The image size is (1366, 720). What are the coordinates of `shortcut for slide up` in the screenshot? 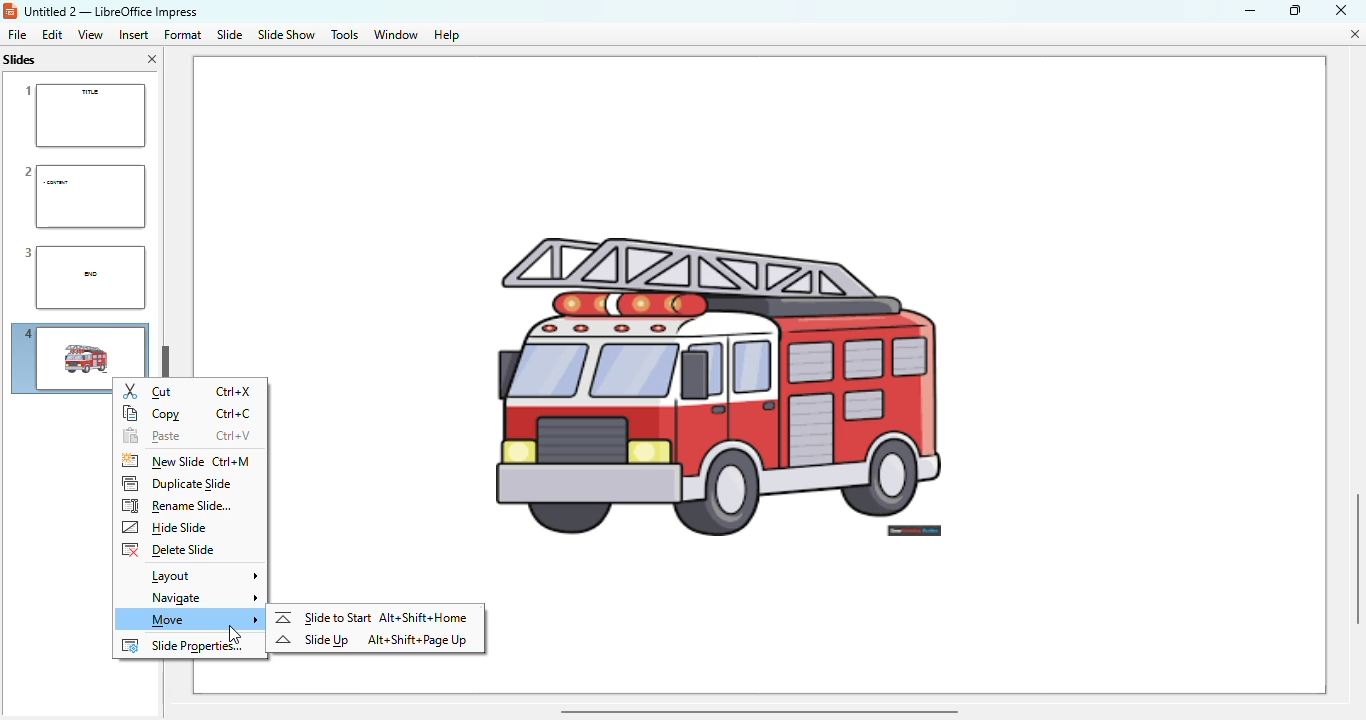 It's located at (417, 640).